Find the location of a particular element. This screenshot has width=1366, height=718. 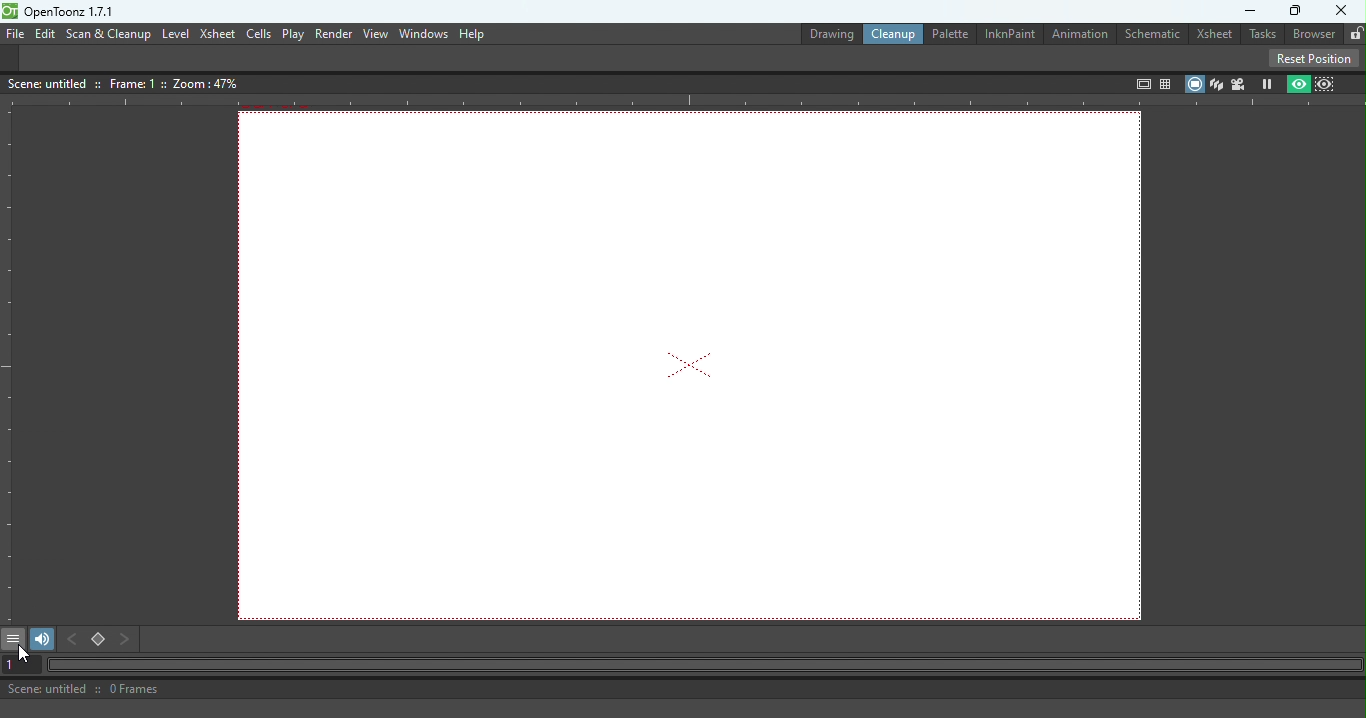

Drawing is located at coordinates (820, 32).